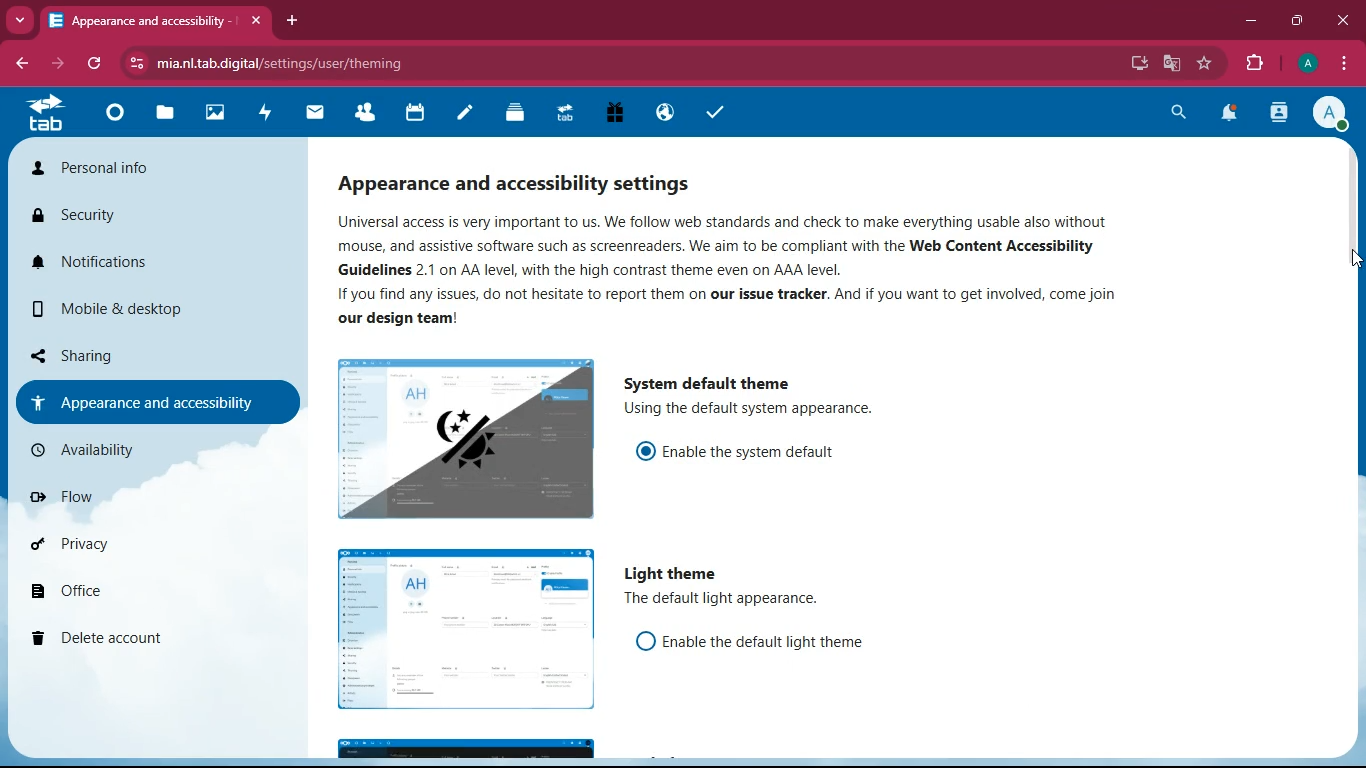 The image size is (1366, 768). What do you see at coordinates (25, 64) in the screenshot?
I see `back` at bounding box center [25, 64].